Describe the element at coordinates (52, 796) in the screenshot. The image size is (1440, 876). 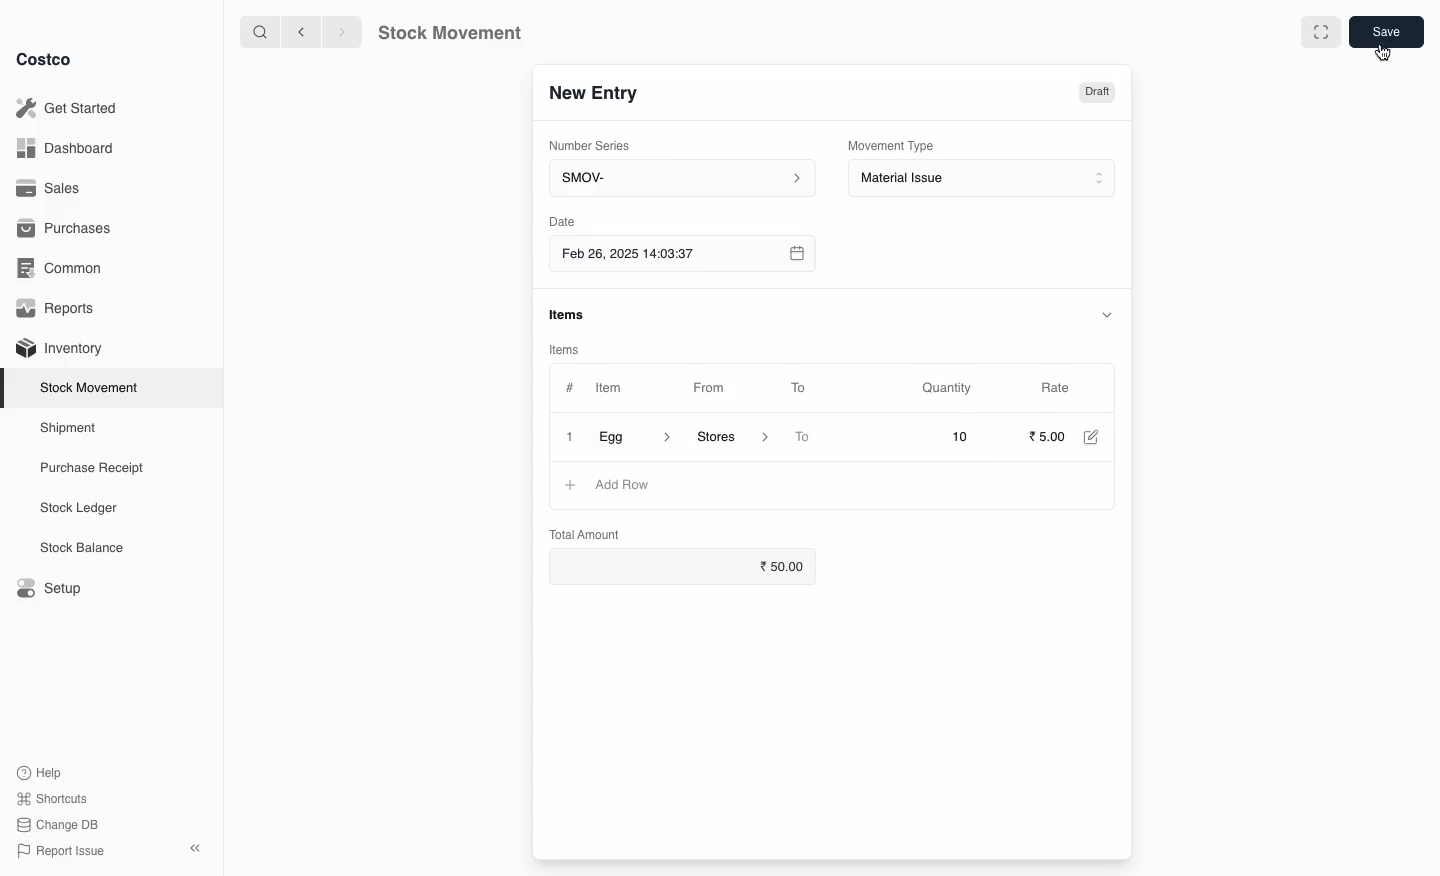
I see `Shortcuts` at that location.